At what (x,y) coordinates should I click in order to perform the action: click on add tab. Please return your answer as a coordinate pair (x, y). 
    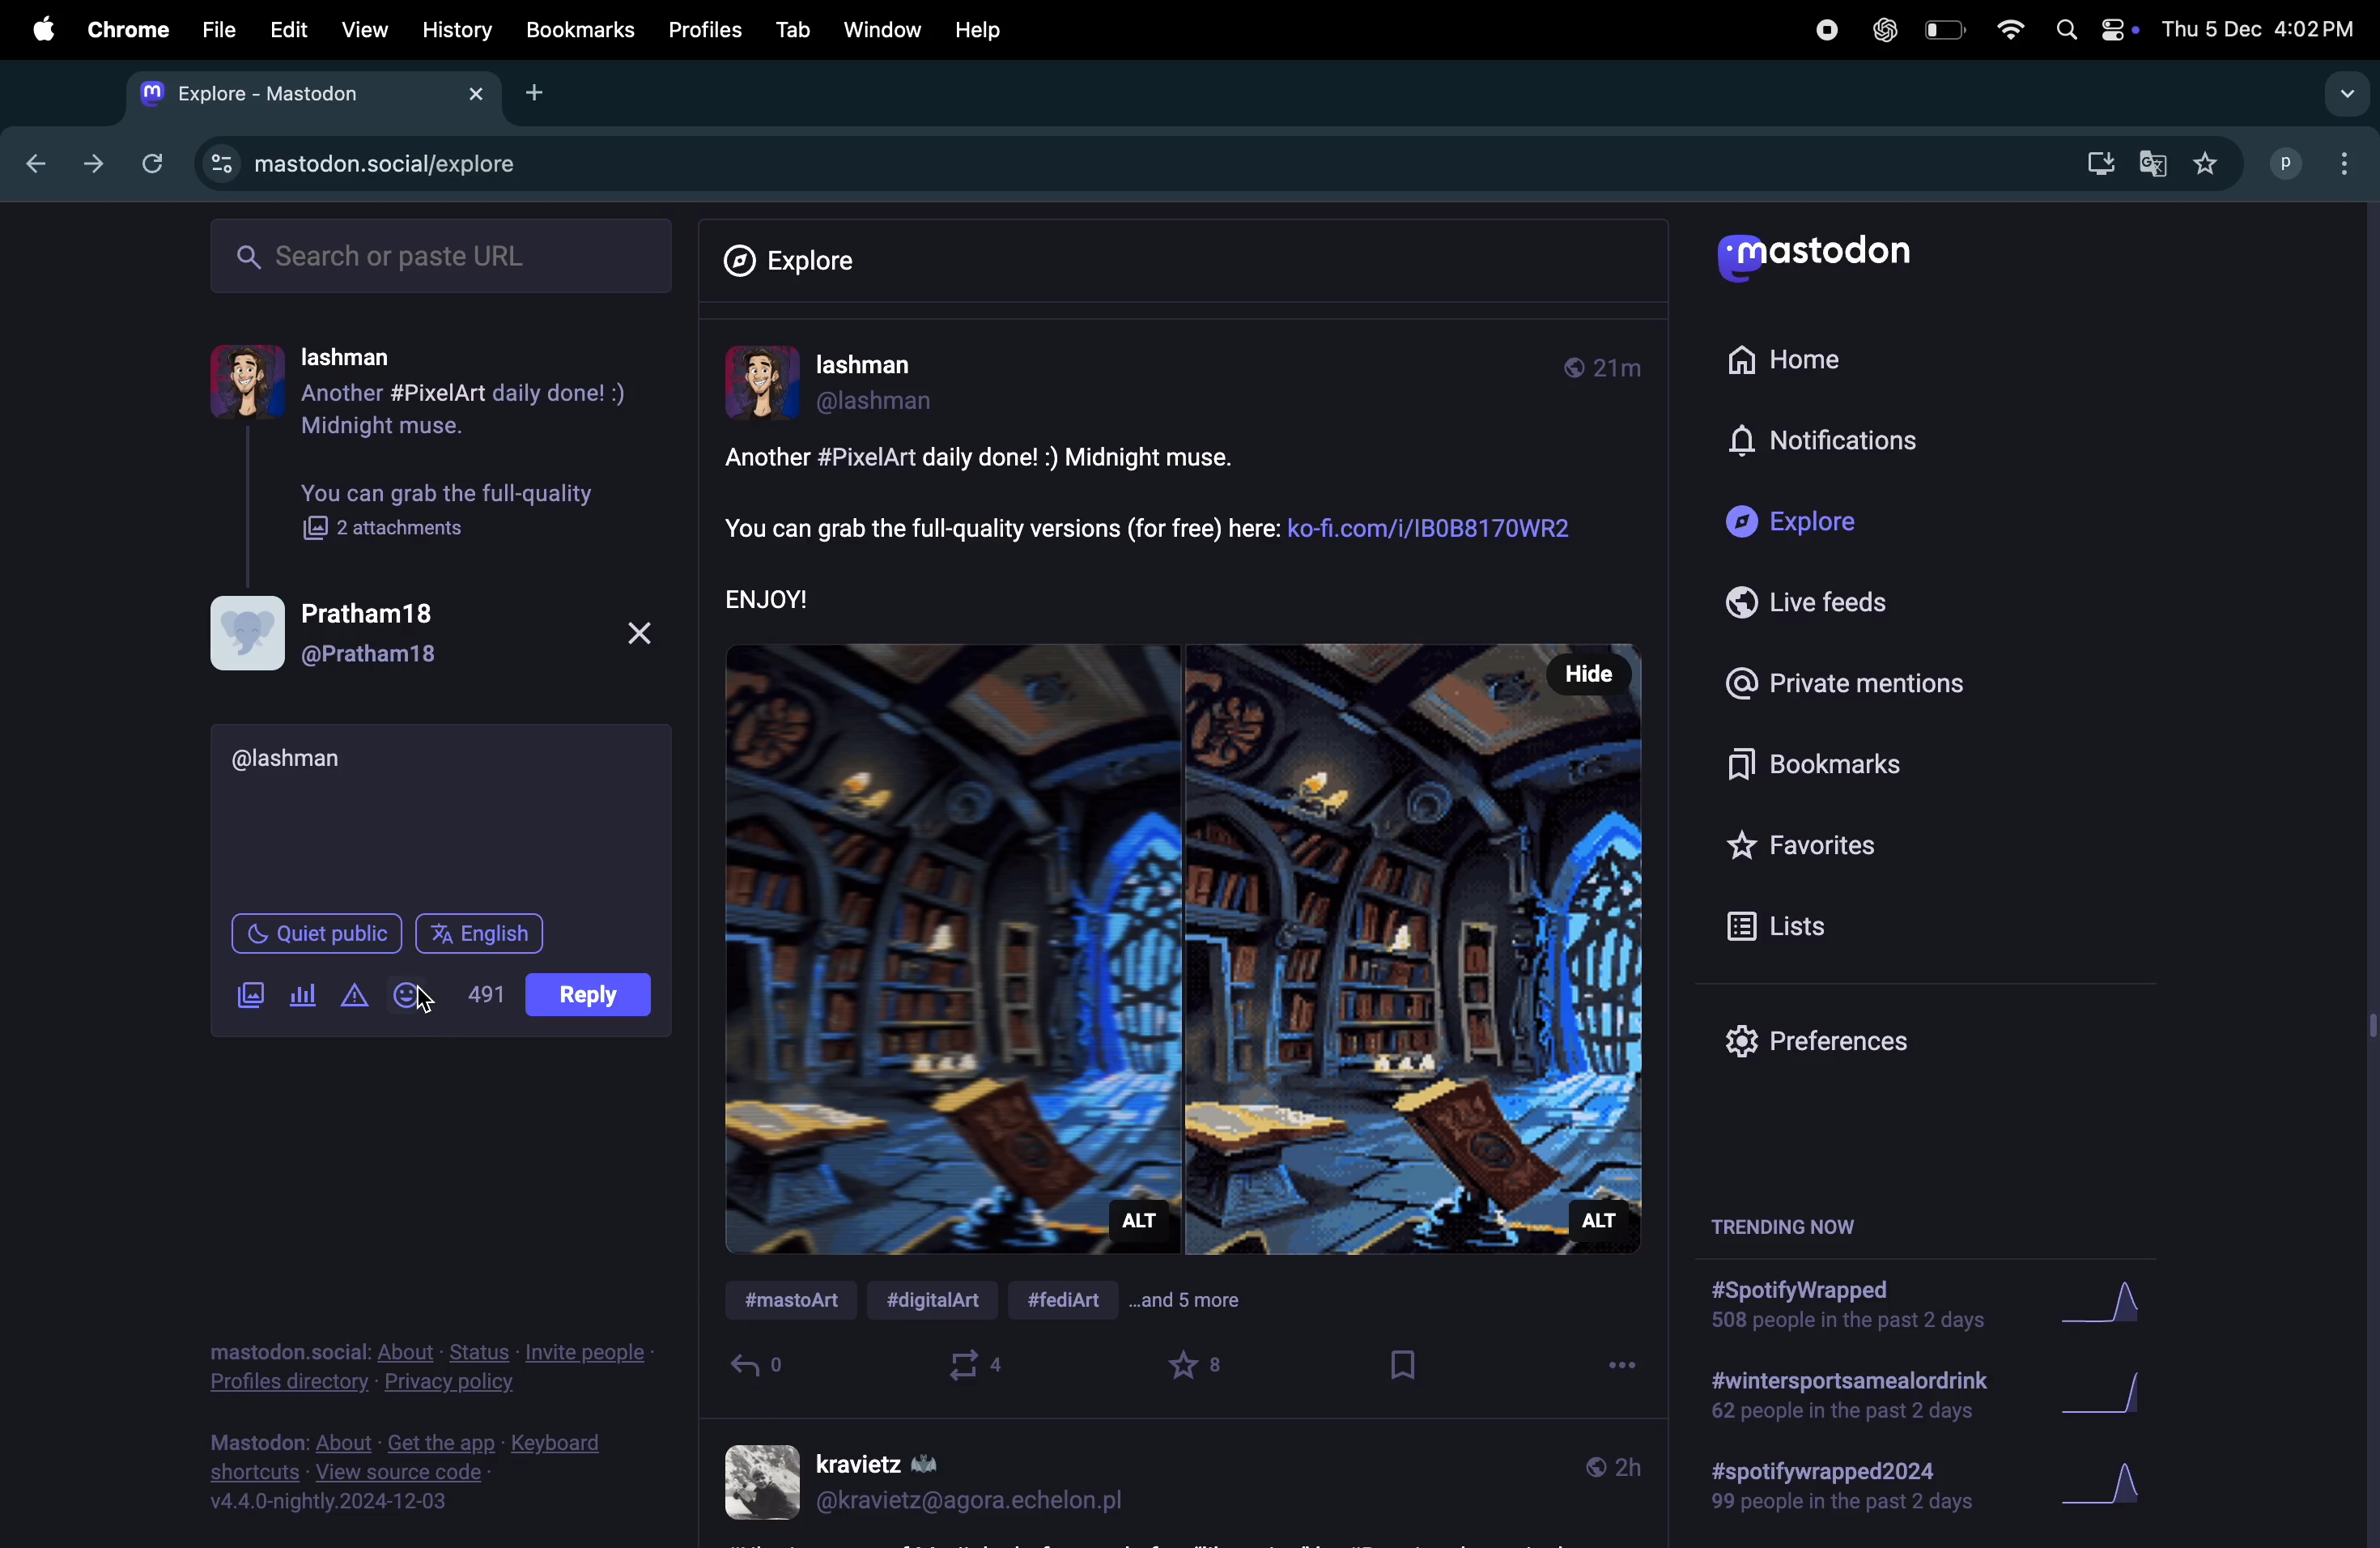
    Looking at the image, I should click on (540, 95).